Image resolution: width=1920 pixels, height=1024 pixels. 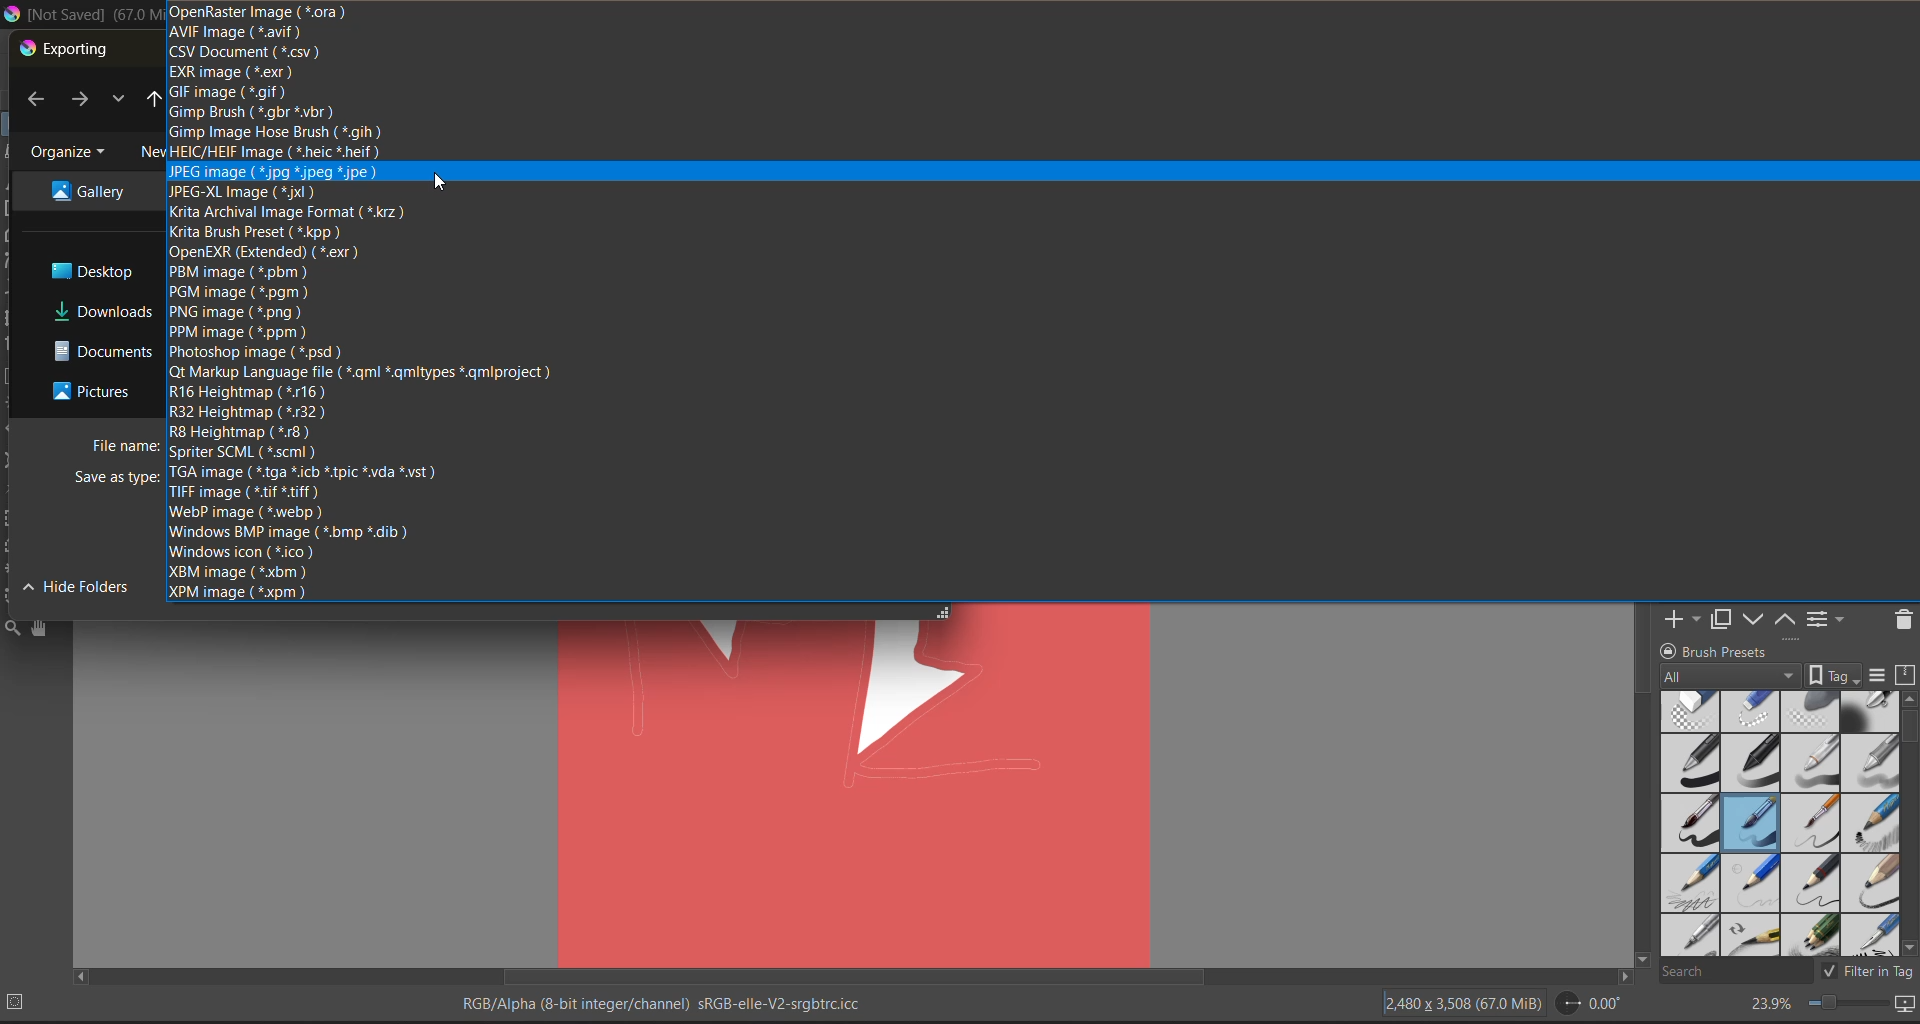 What do you see at coordinates (1868, 973) in the screenshot?
I see `filter tag` at bounding box center [1868, 973].